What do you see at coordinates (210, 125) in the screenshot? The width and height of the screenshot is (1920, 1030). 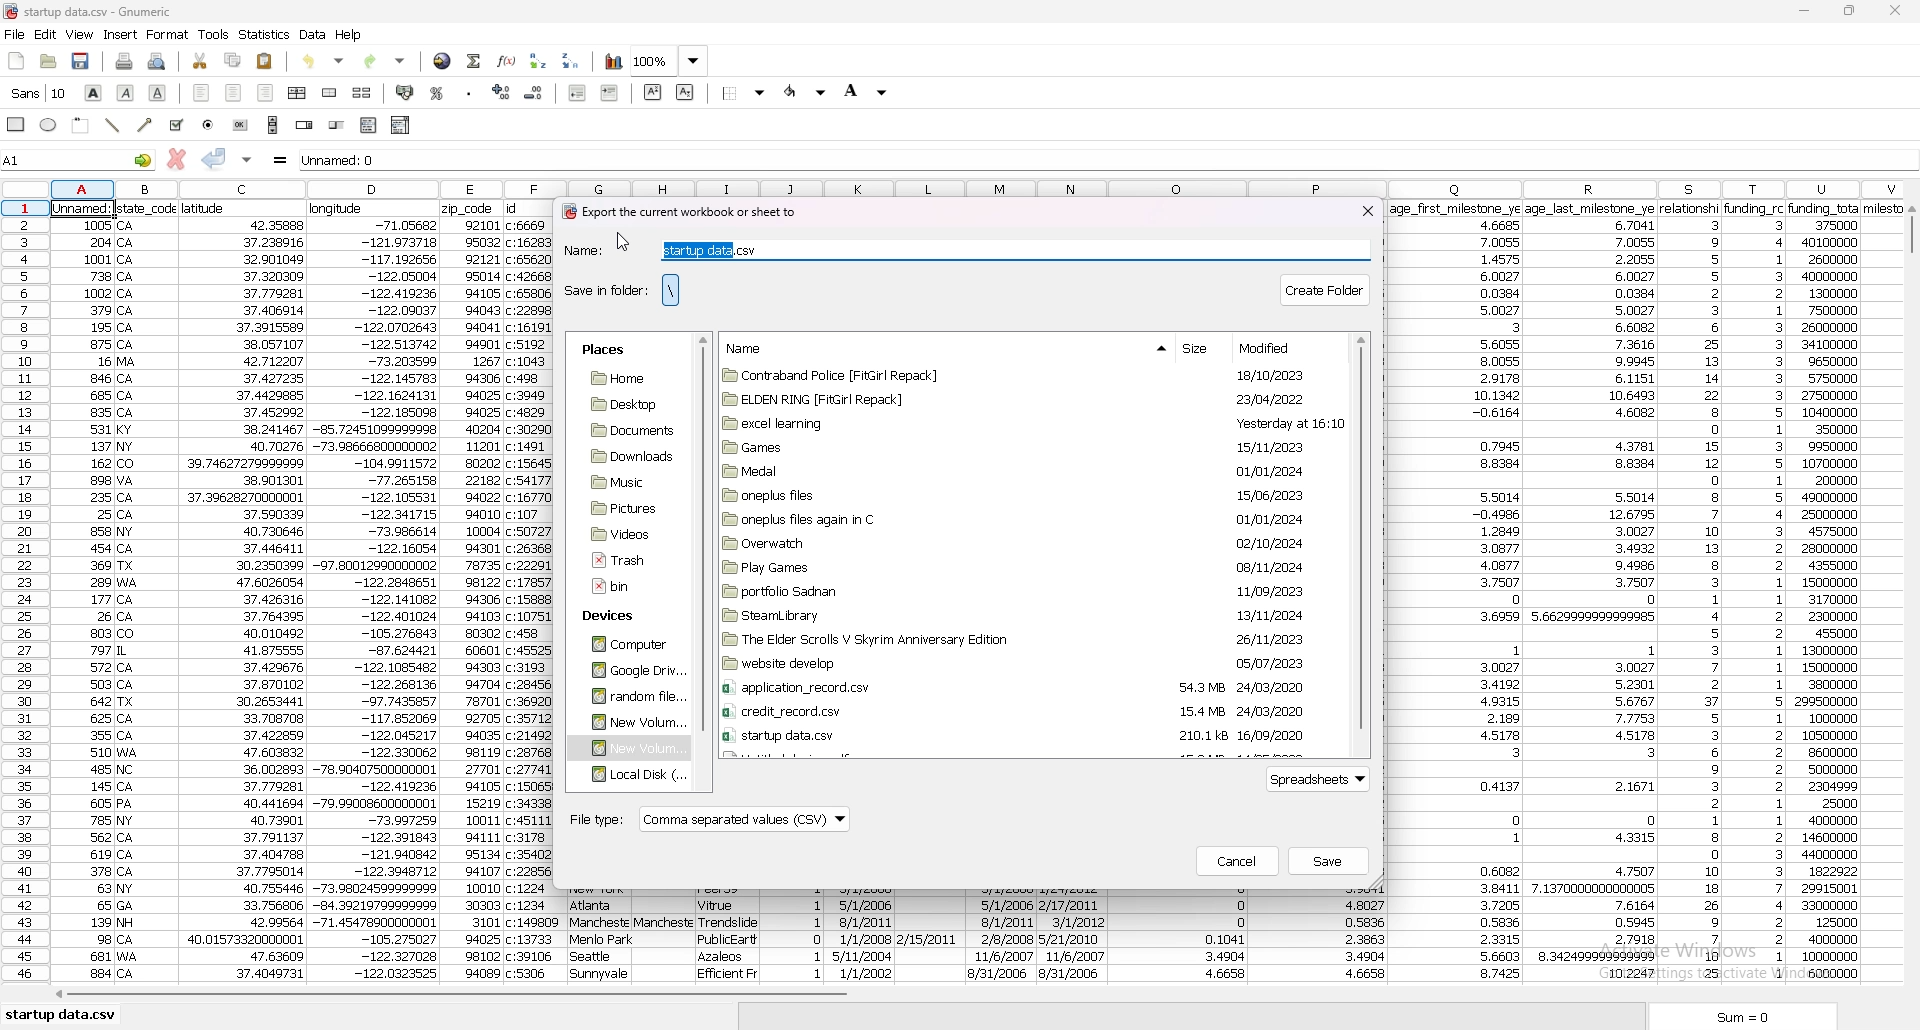 I see `radio button` at bounding box center [210, 125].